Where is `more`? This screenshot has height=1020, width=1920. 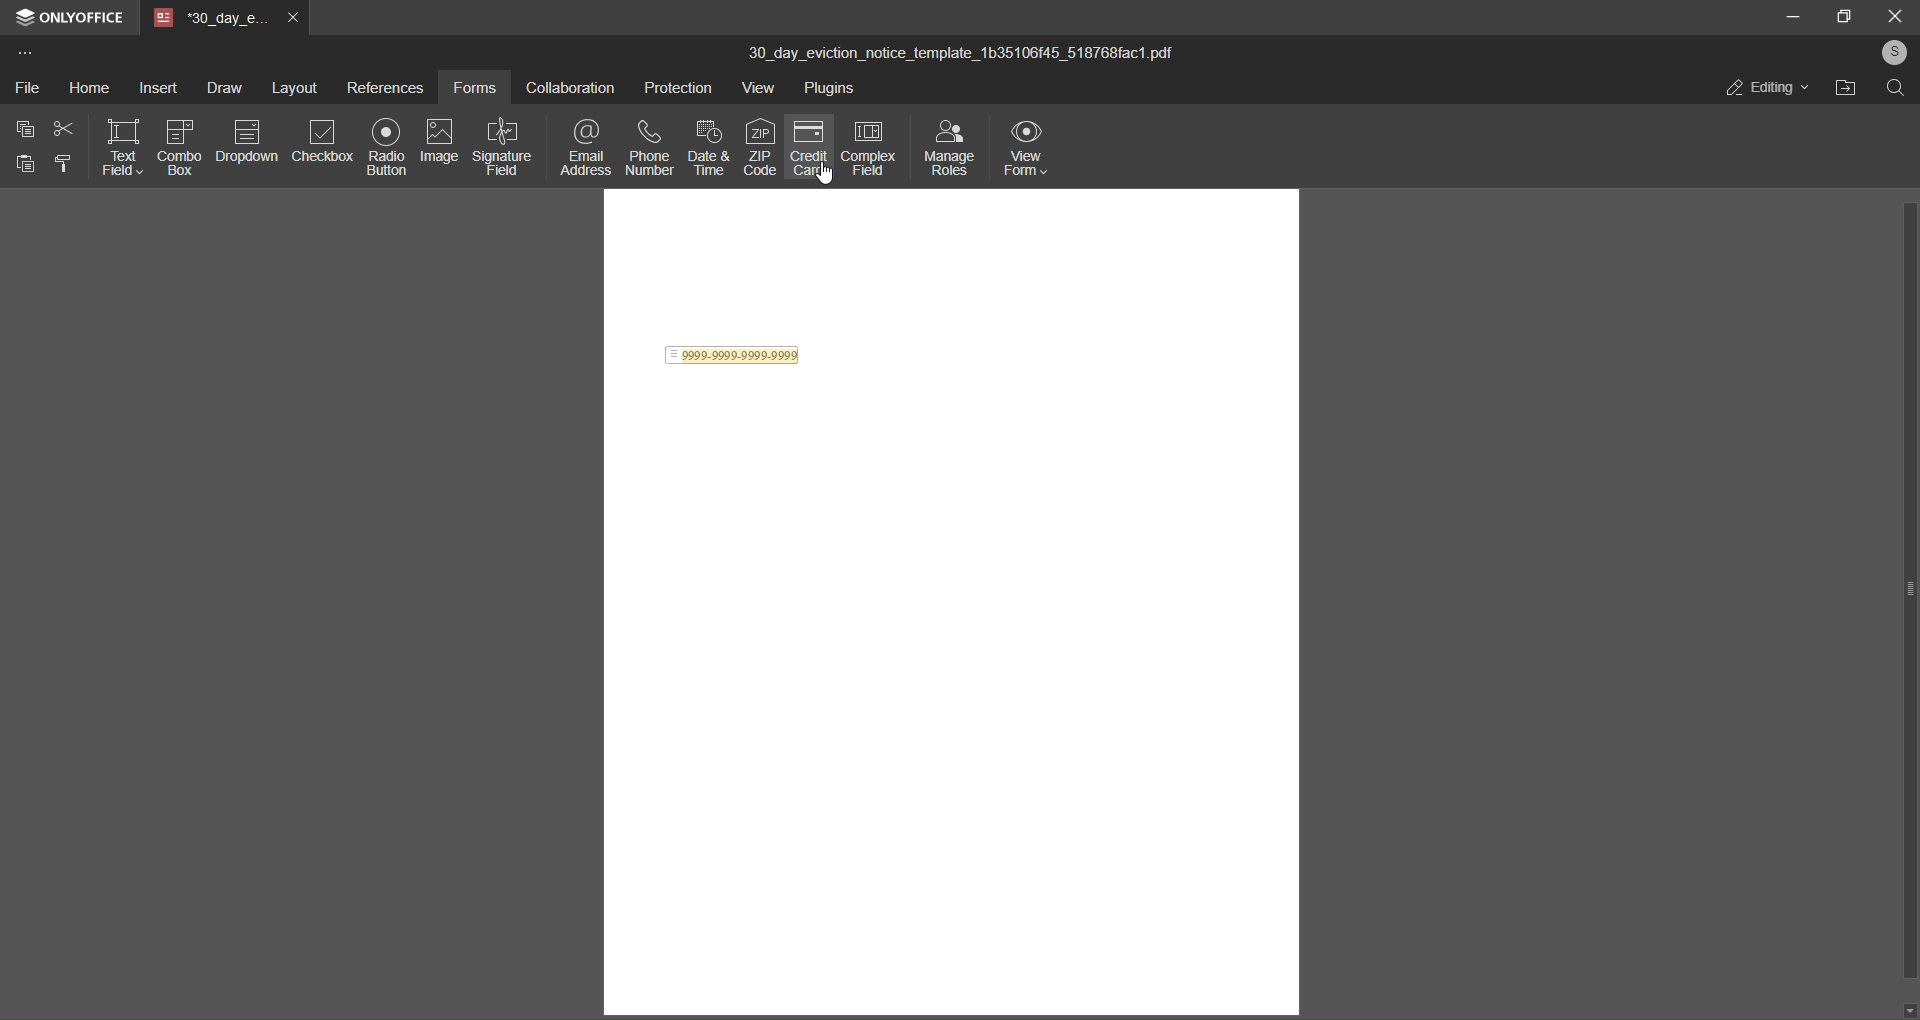
more is located at coordinates (23, 52).